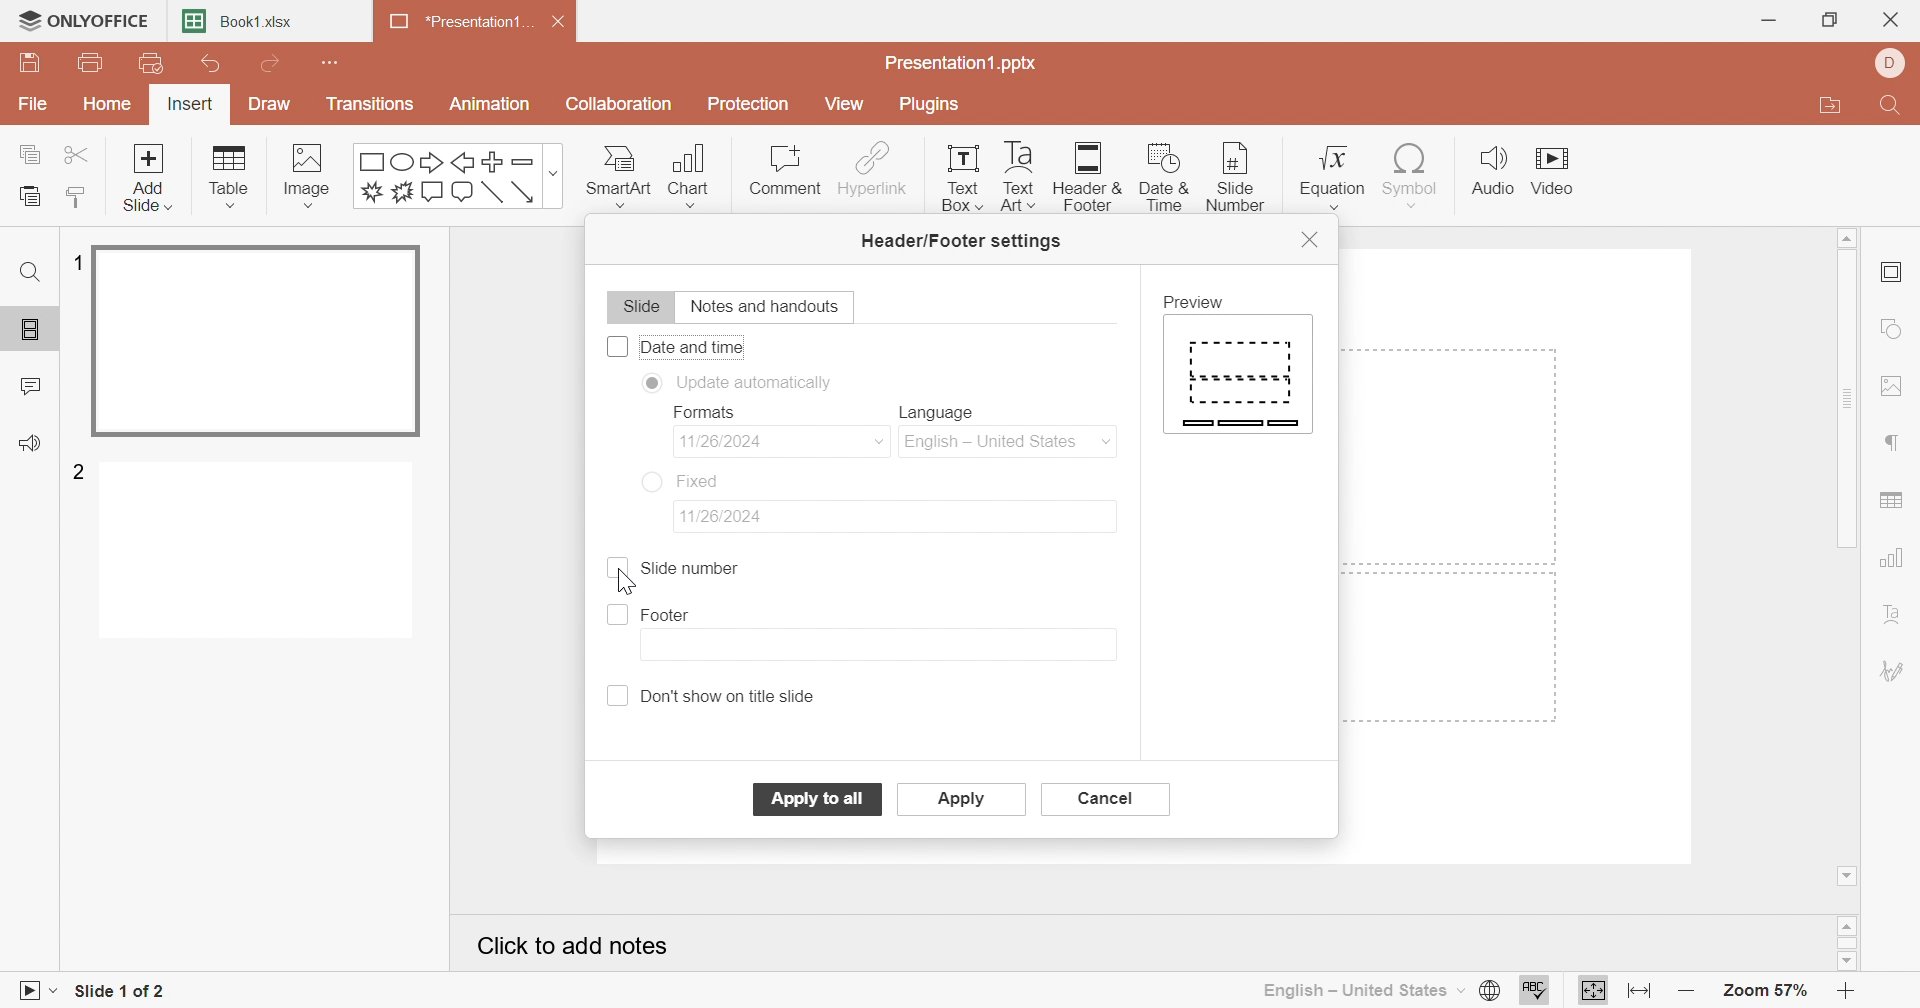  I want to click on Zoom out, so click(1688, 995).